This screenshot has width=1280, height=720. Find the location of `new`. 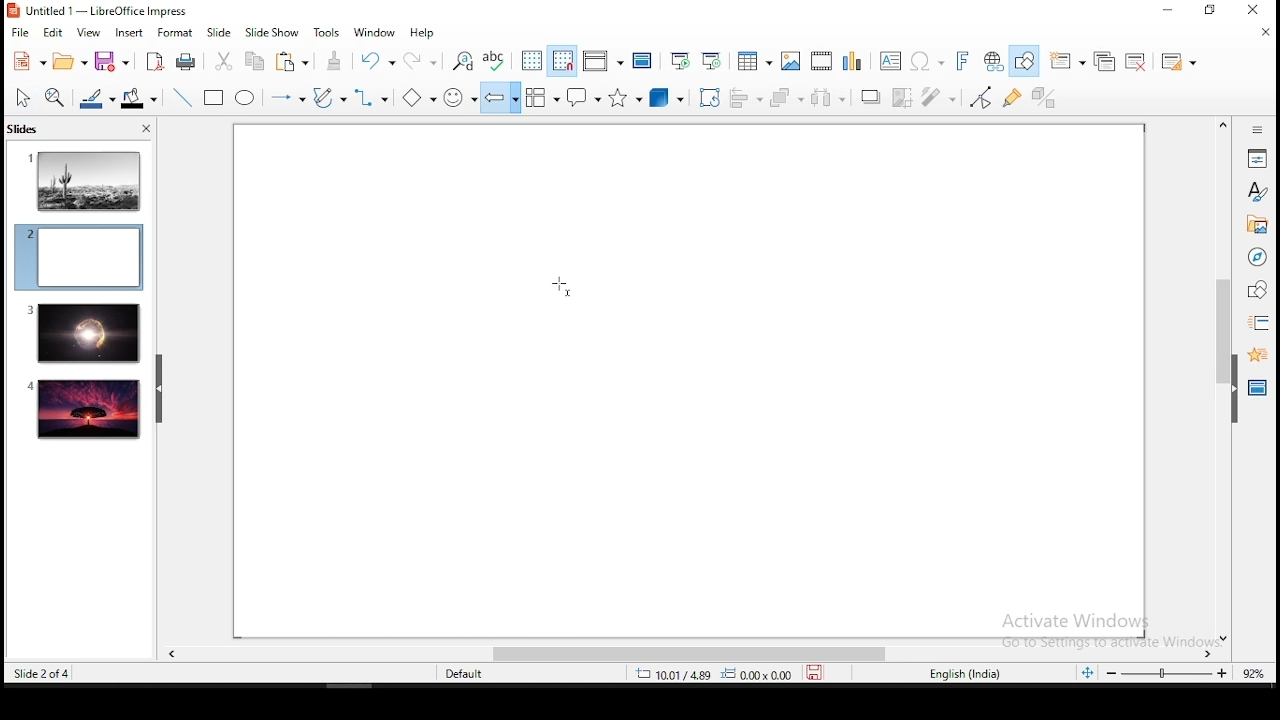

new is located at coordinates (23, 61).